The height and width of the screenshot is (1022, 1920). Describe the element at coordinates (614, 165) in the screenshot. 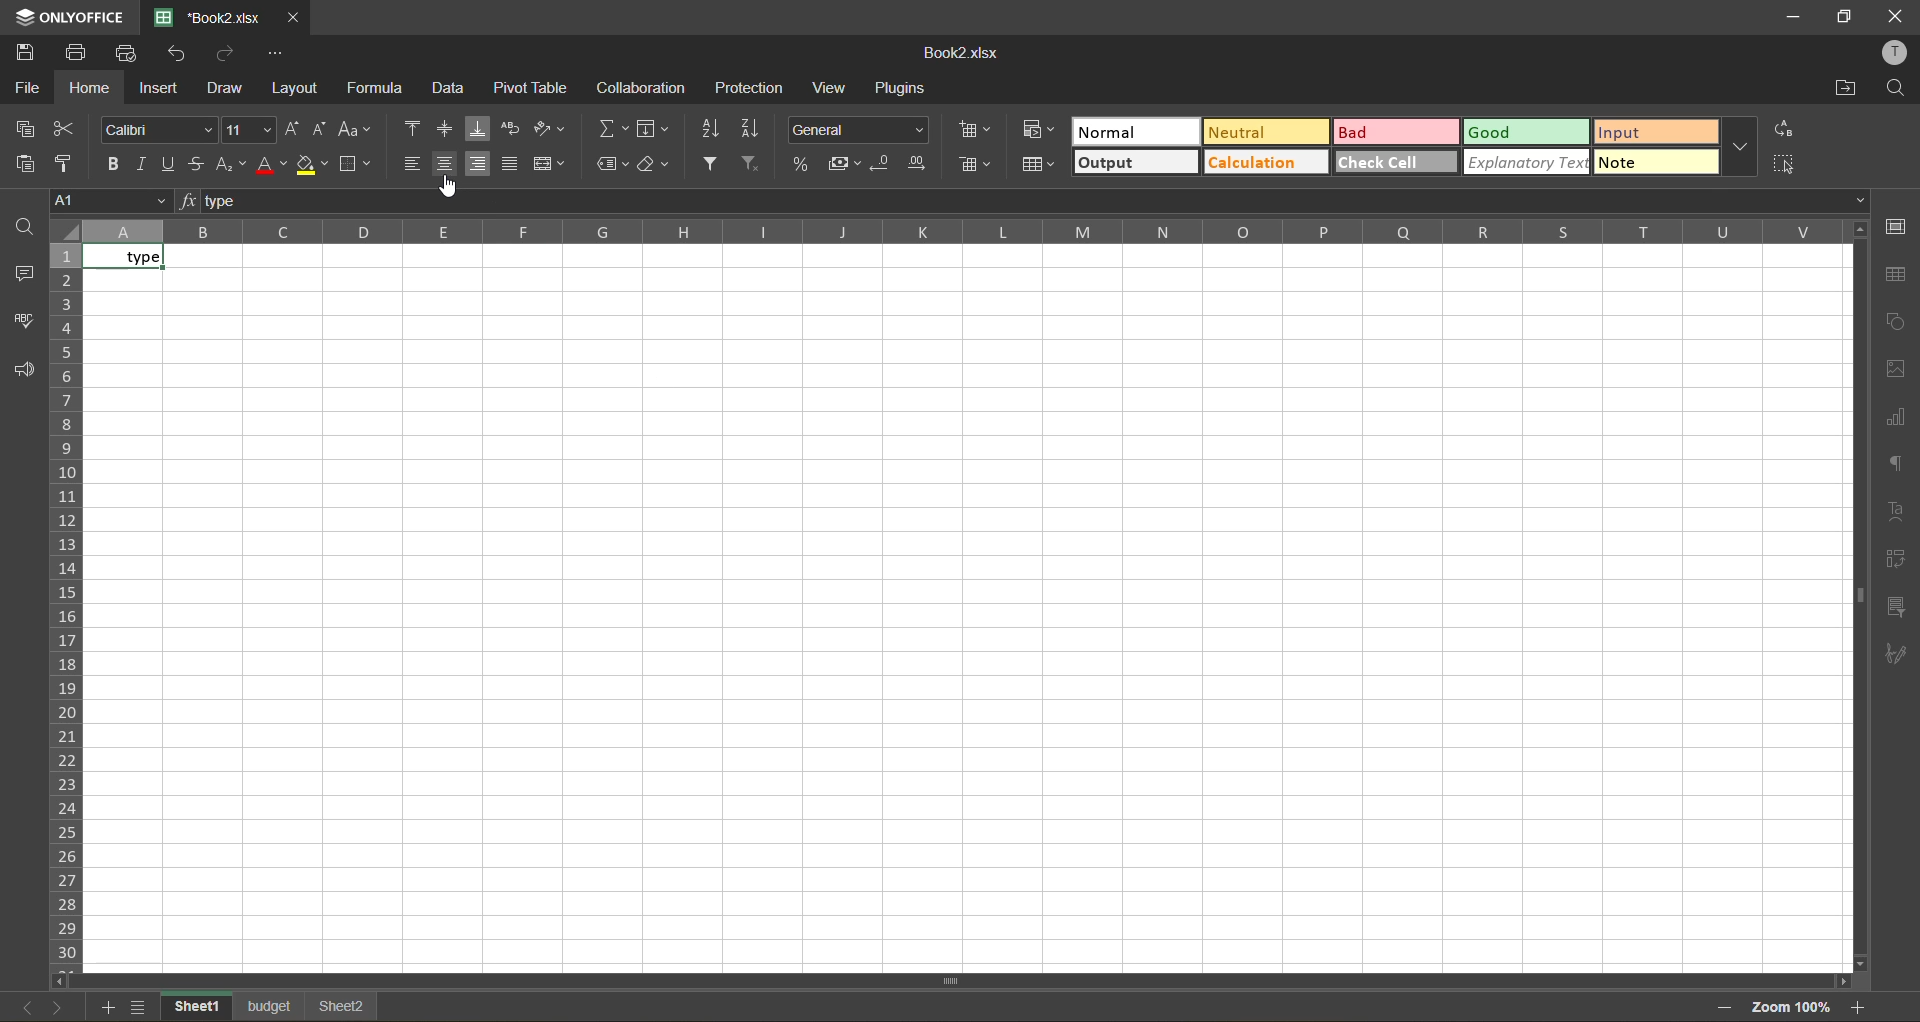

I see `named ranges` at that location.